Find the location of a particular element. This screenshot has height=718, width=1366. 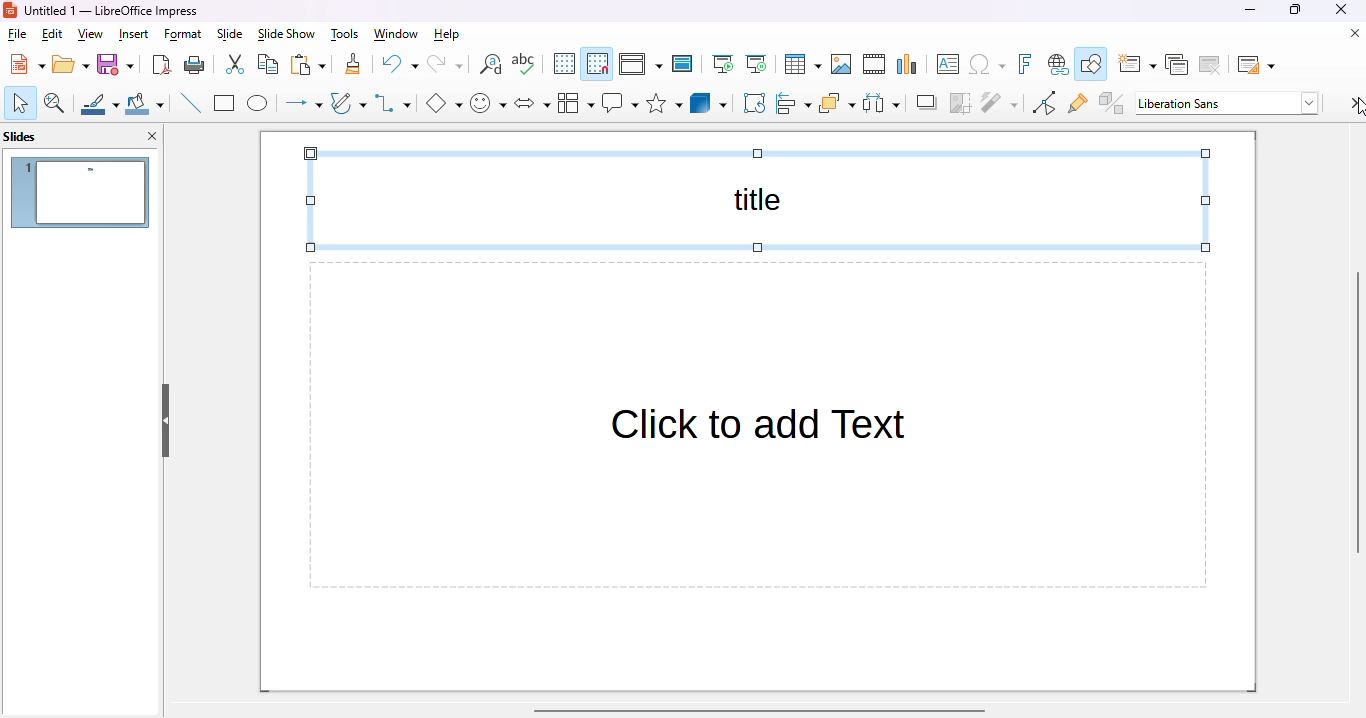

symbol shapes is located at coordinates (488, 103).